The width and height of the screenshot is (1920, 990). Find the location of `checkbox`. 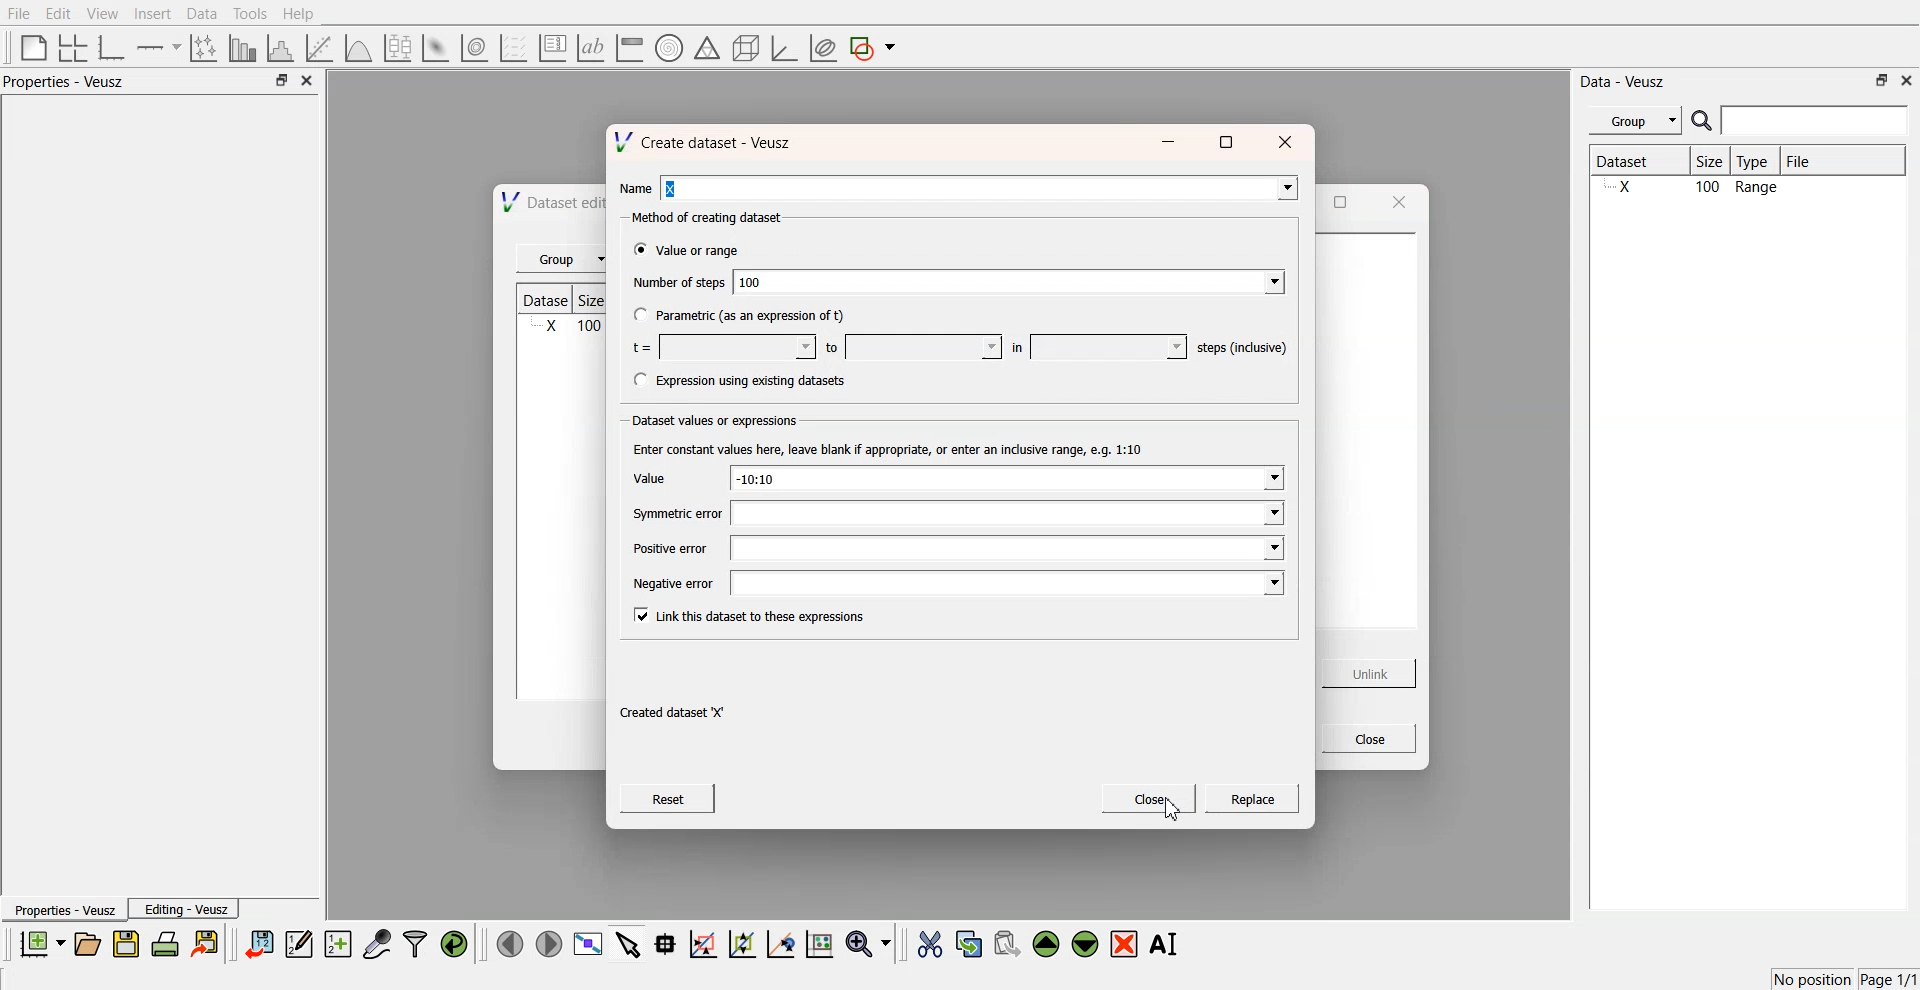

checkbox is located at coordinates (639, 615).